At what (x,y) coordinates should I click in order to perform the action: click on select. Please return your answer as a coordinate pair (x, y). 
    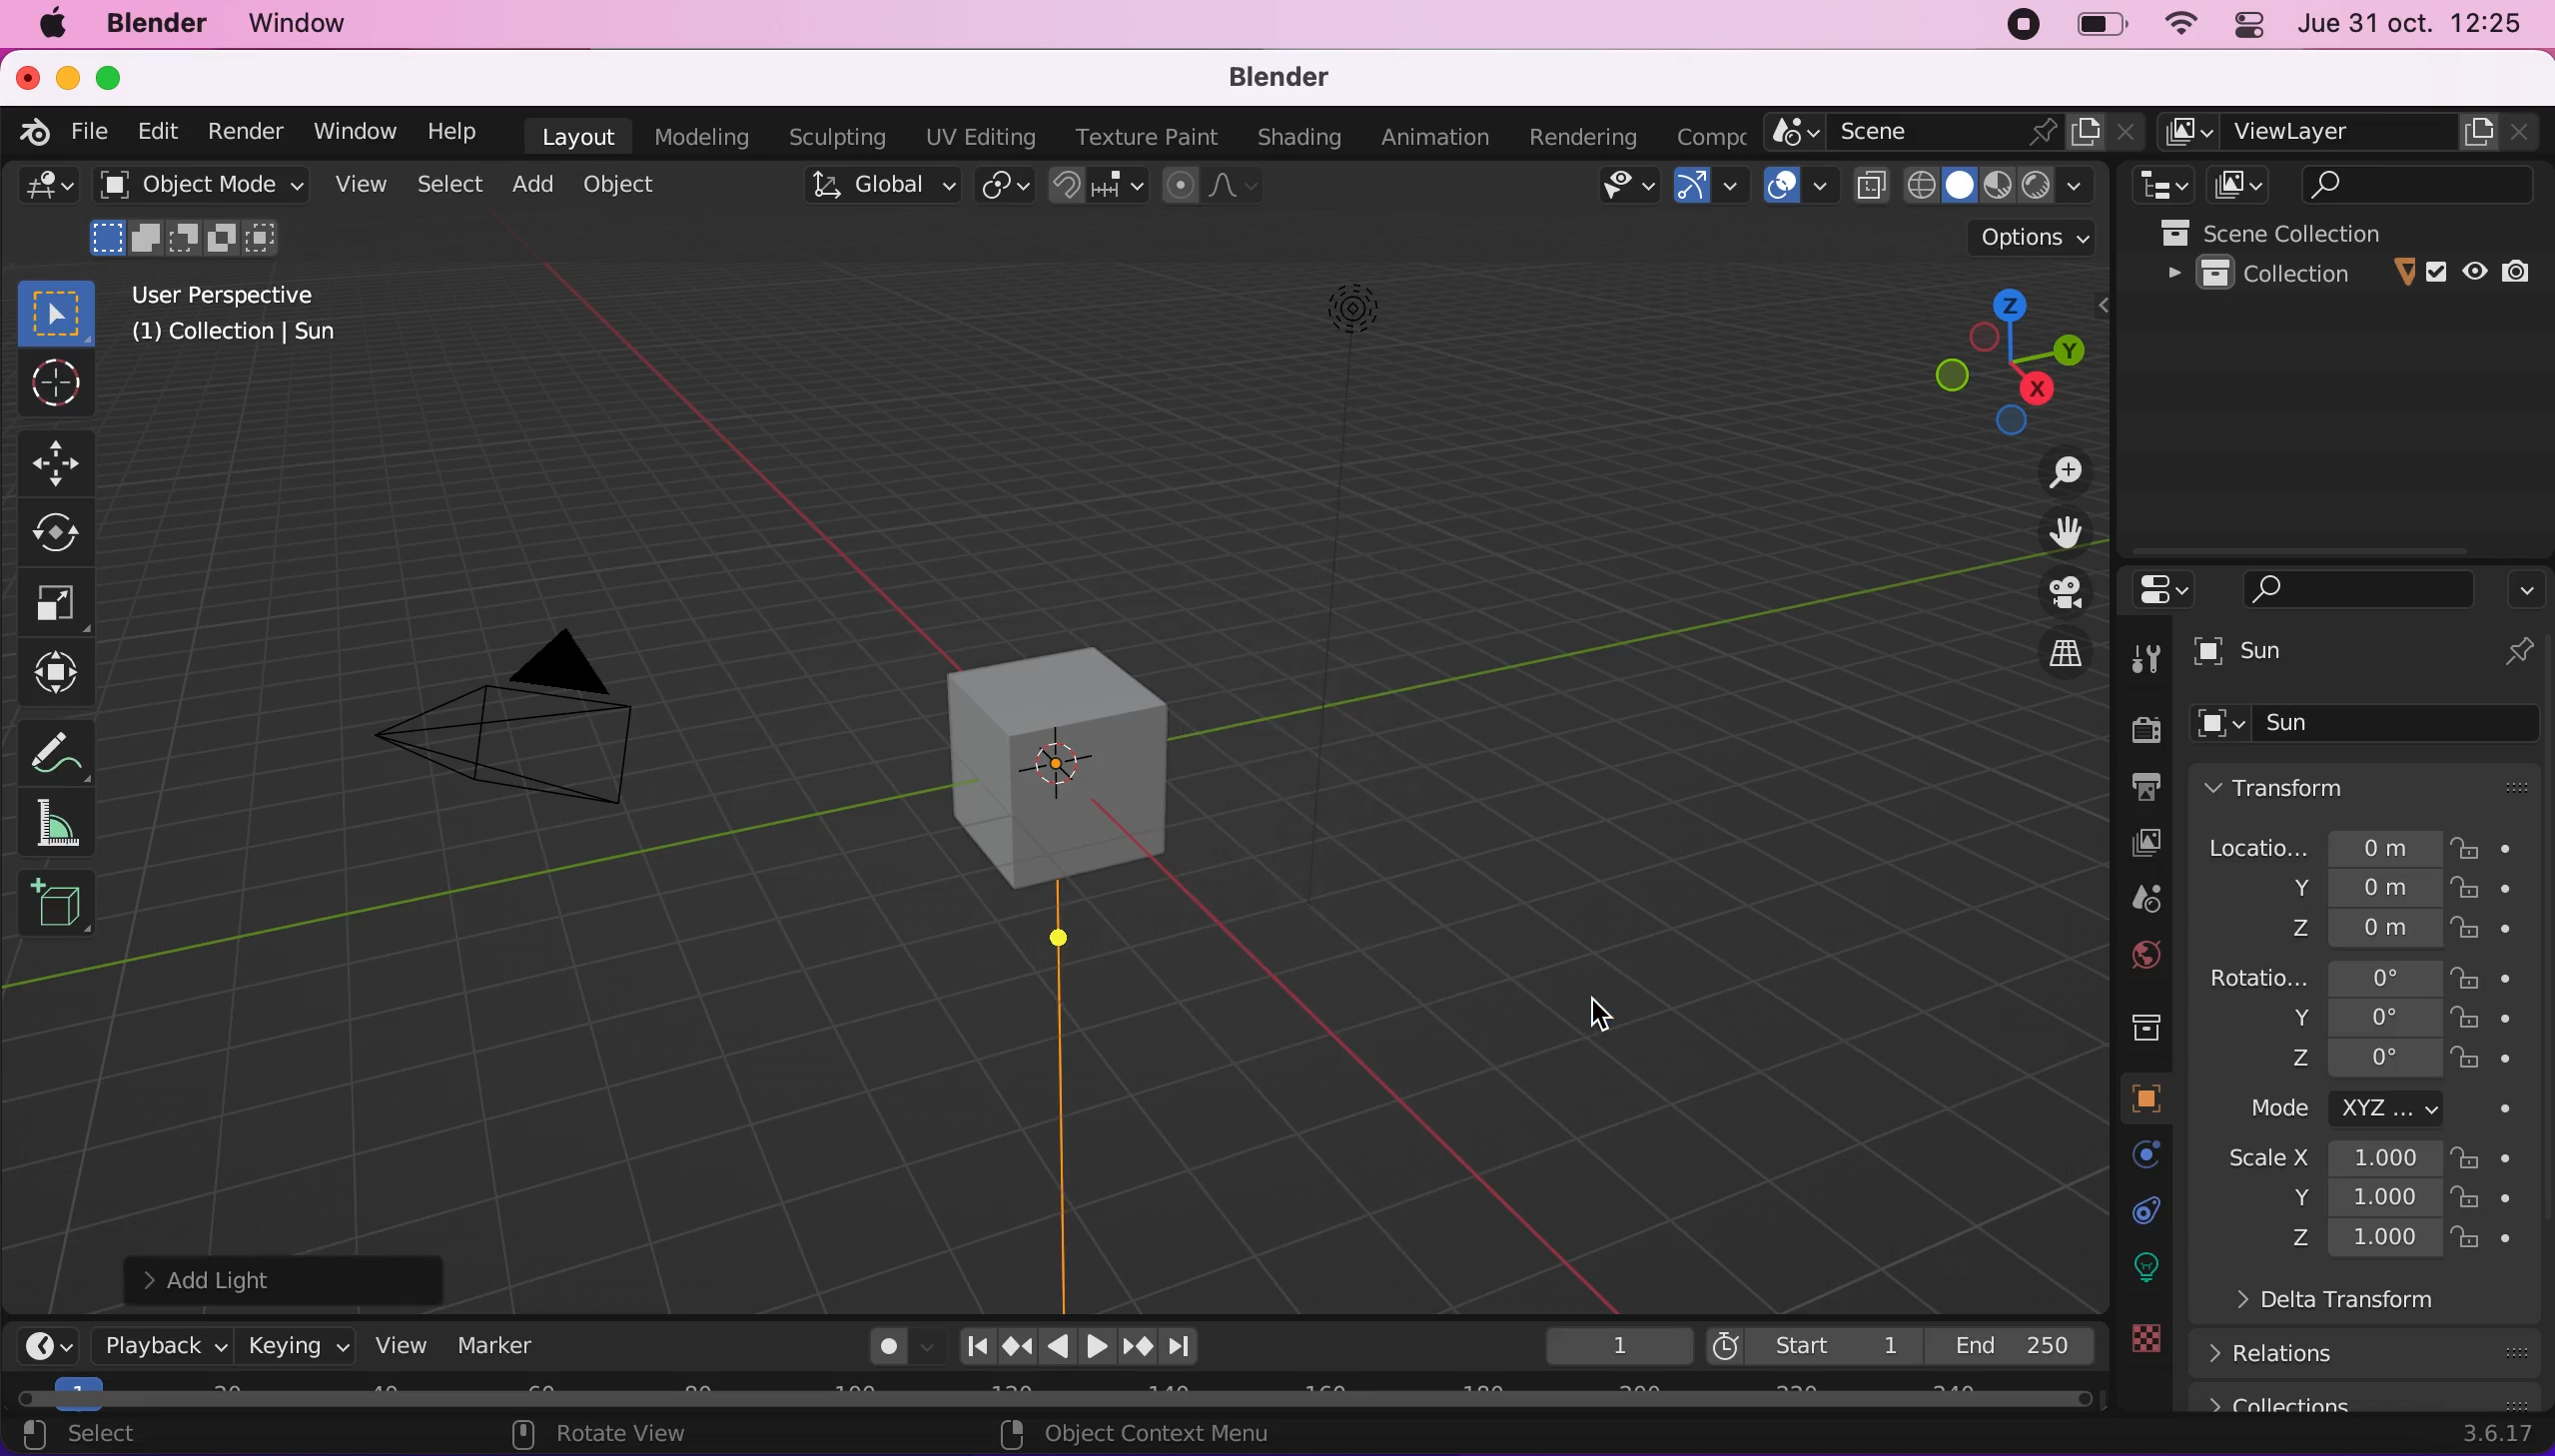
    Looking at the image, I should click on (452, 184).